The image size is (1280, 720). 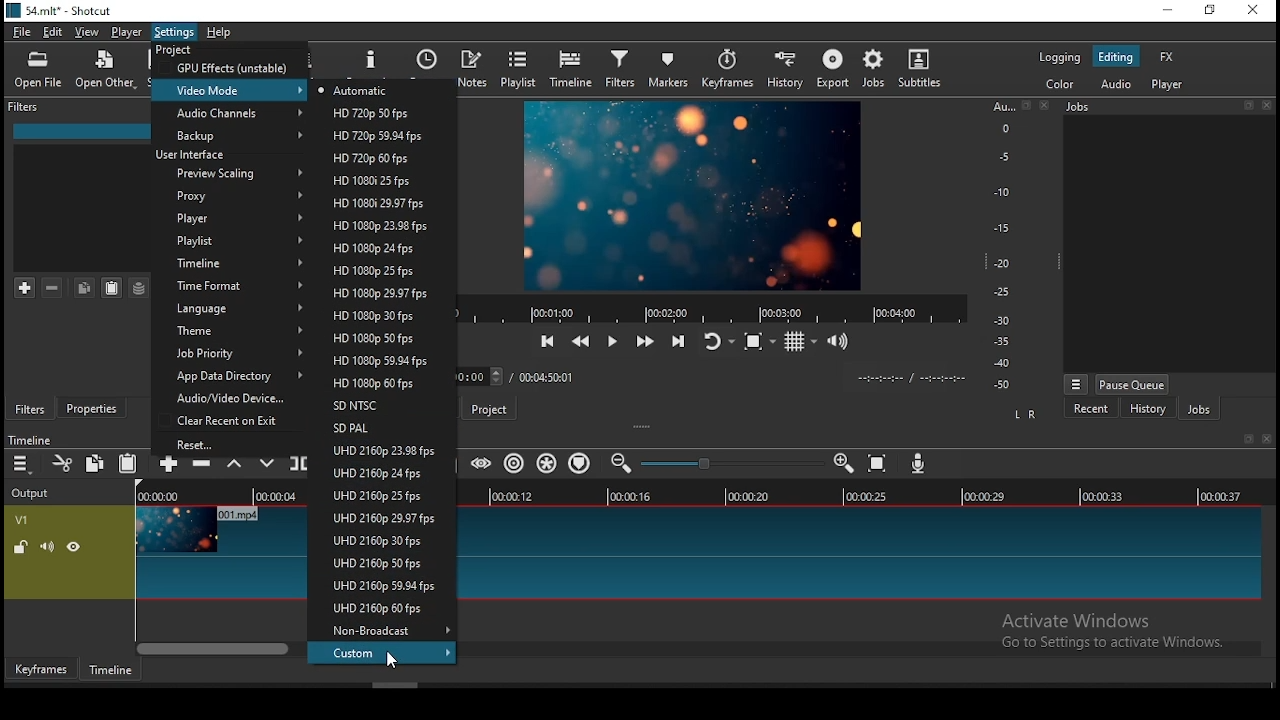 What do you see at coordinates (375, 202) in the screenshot?
I see `resolution option` at bounding box center [375, 202].